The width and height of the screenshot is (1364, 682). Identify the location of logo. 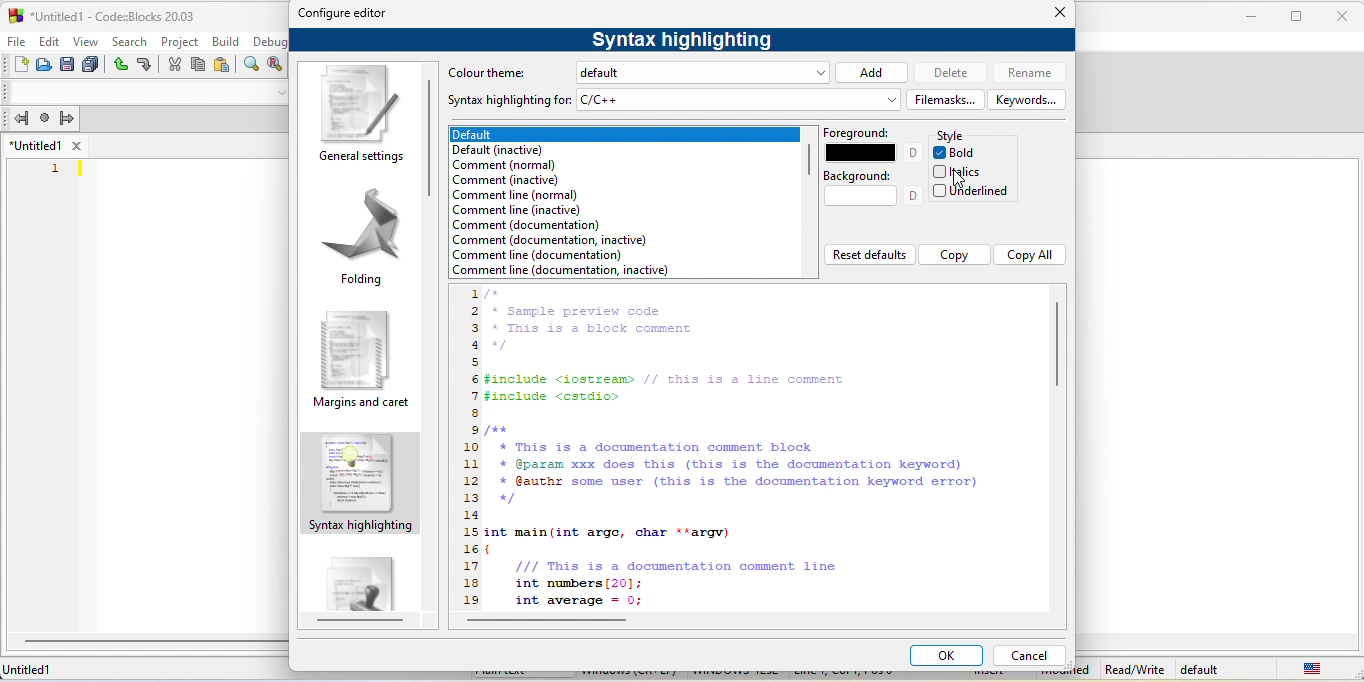
(15, 16).